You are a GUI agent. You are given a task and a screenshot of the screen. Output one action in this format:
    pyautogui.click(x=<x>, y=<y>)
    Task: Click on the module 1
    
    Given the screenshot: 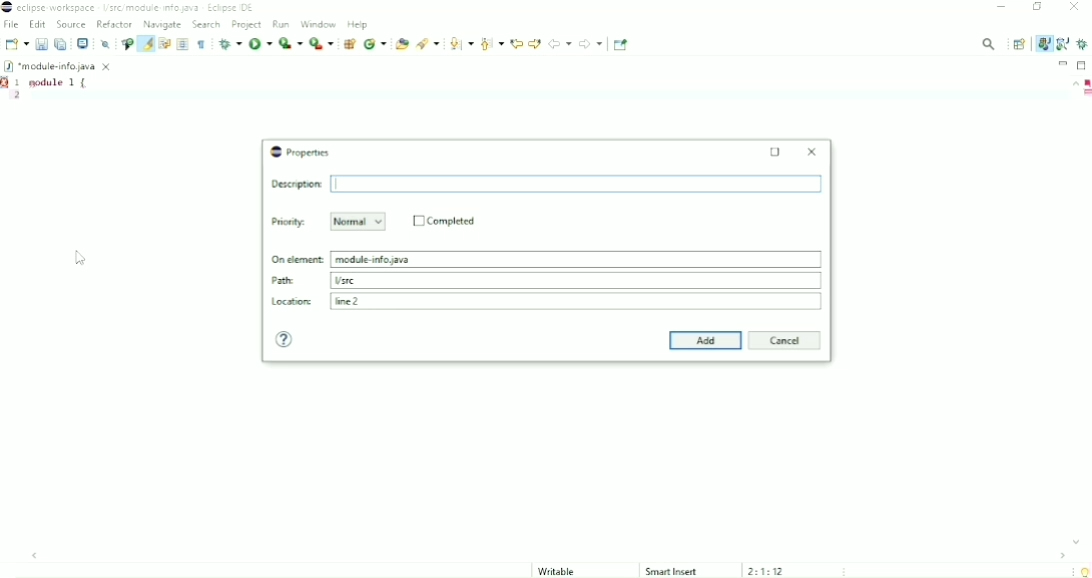 What is the action you would take?
    pyautogui.click(x=60, y=82)
    